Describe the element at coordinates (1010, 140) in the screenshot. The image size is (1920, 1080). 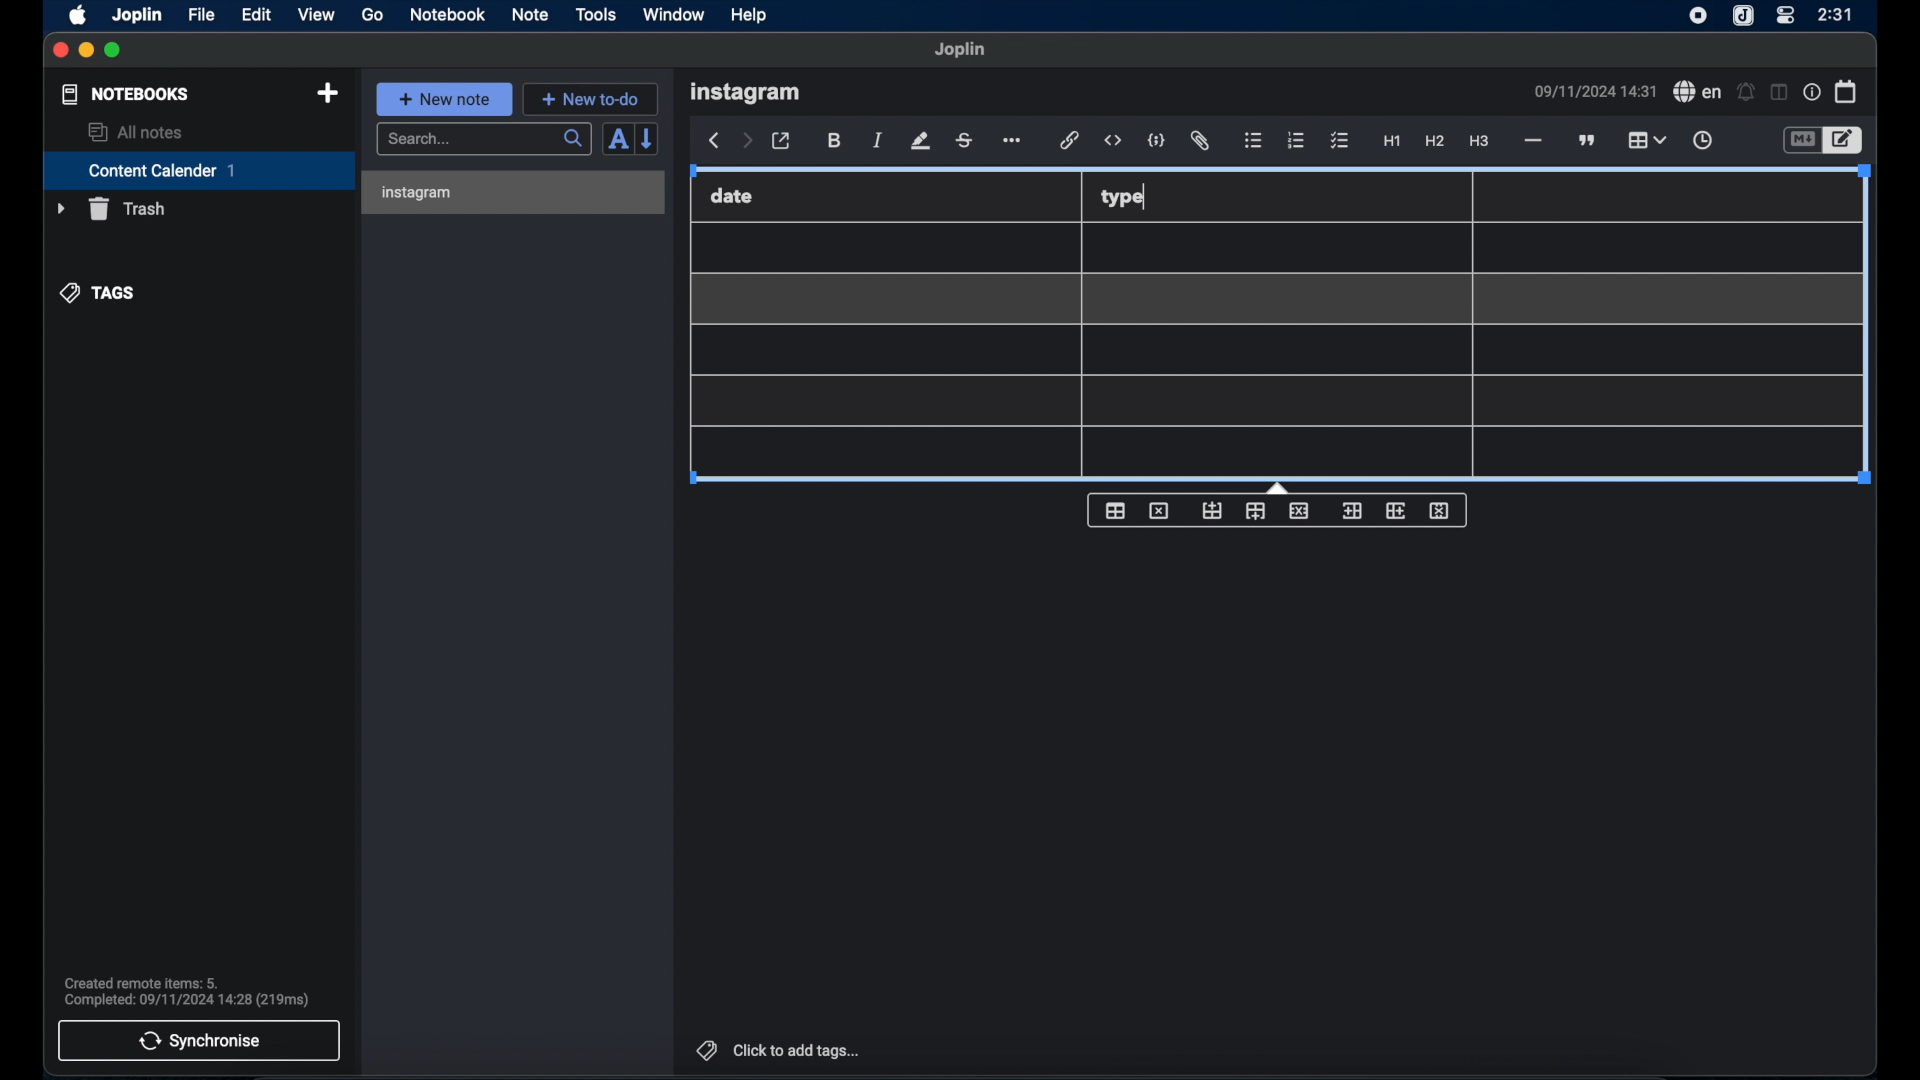
I see `more options` at that location.